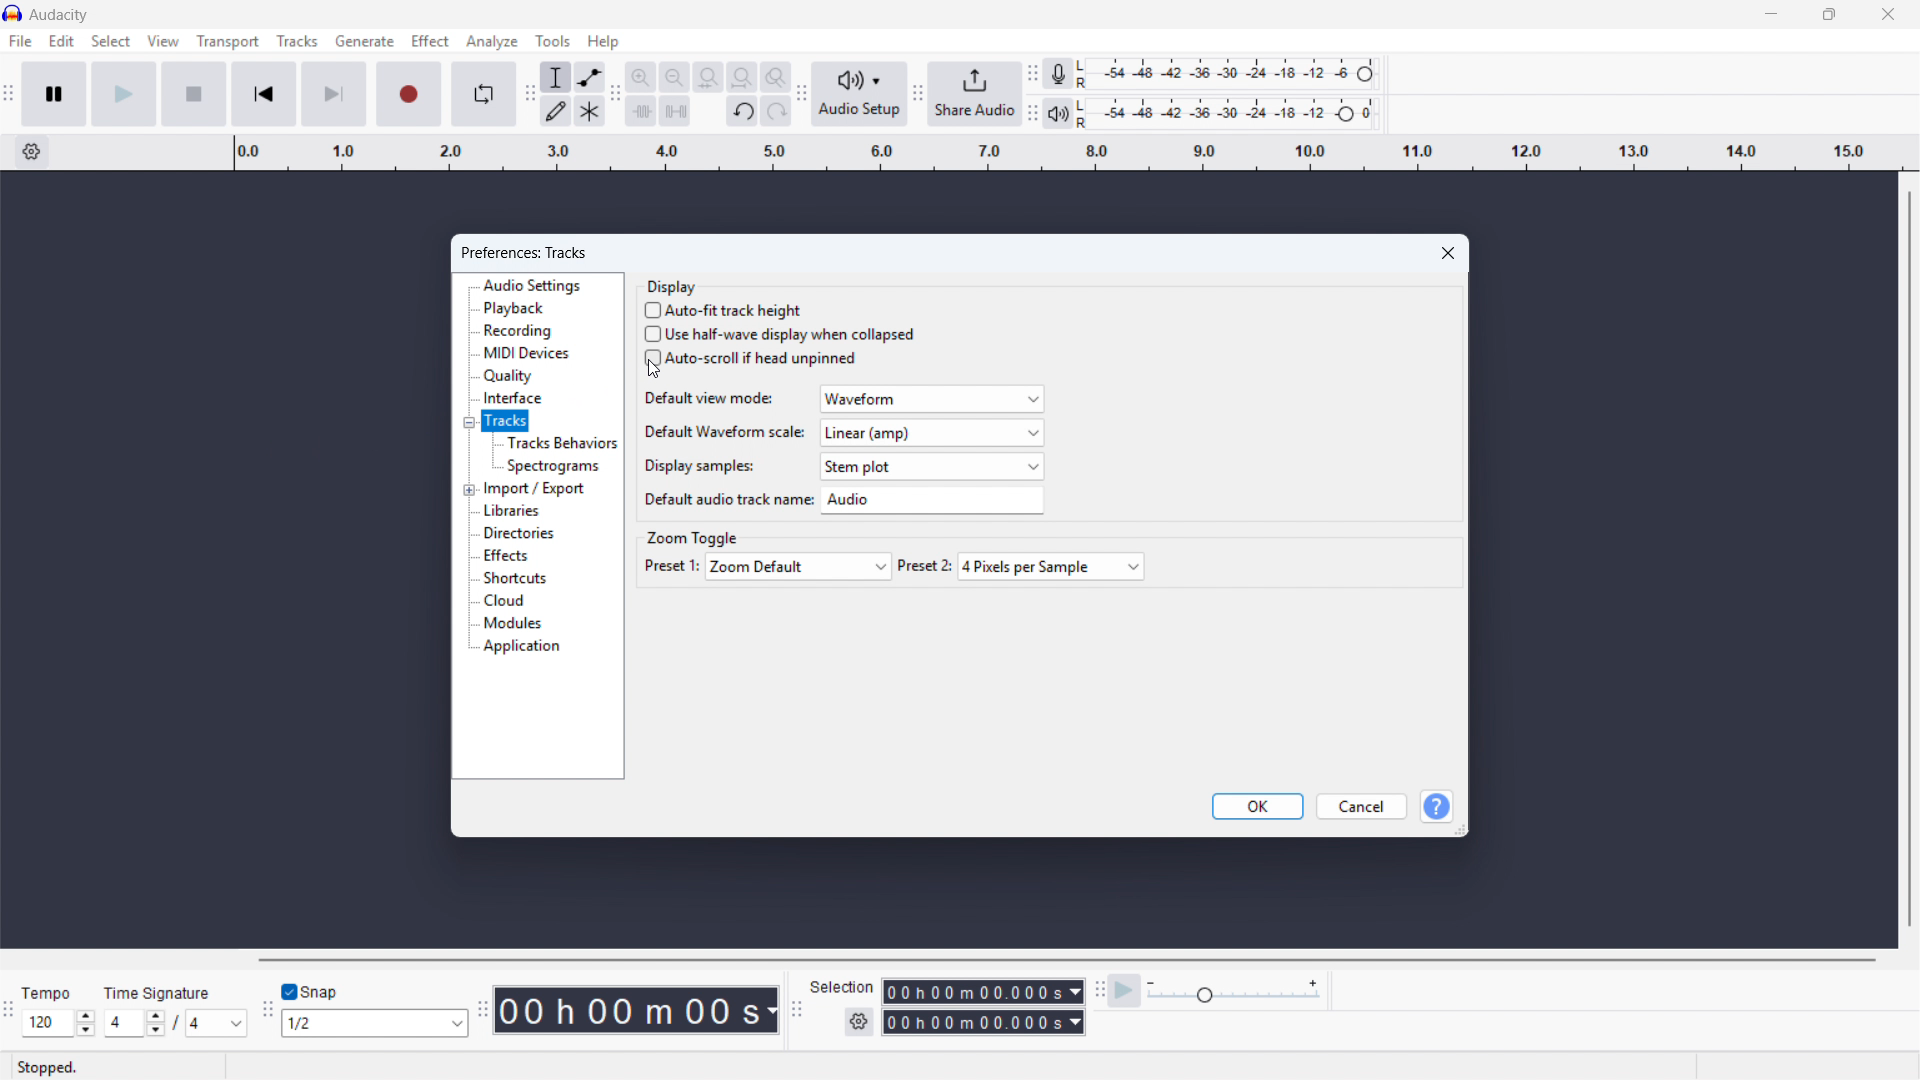 The width and height of the screenshot is (1920, 1080). What do you see at coordinates (525, 253) in the screenshot?
I see `preferences: tracks` at bounding box center [525, 253].